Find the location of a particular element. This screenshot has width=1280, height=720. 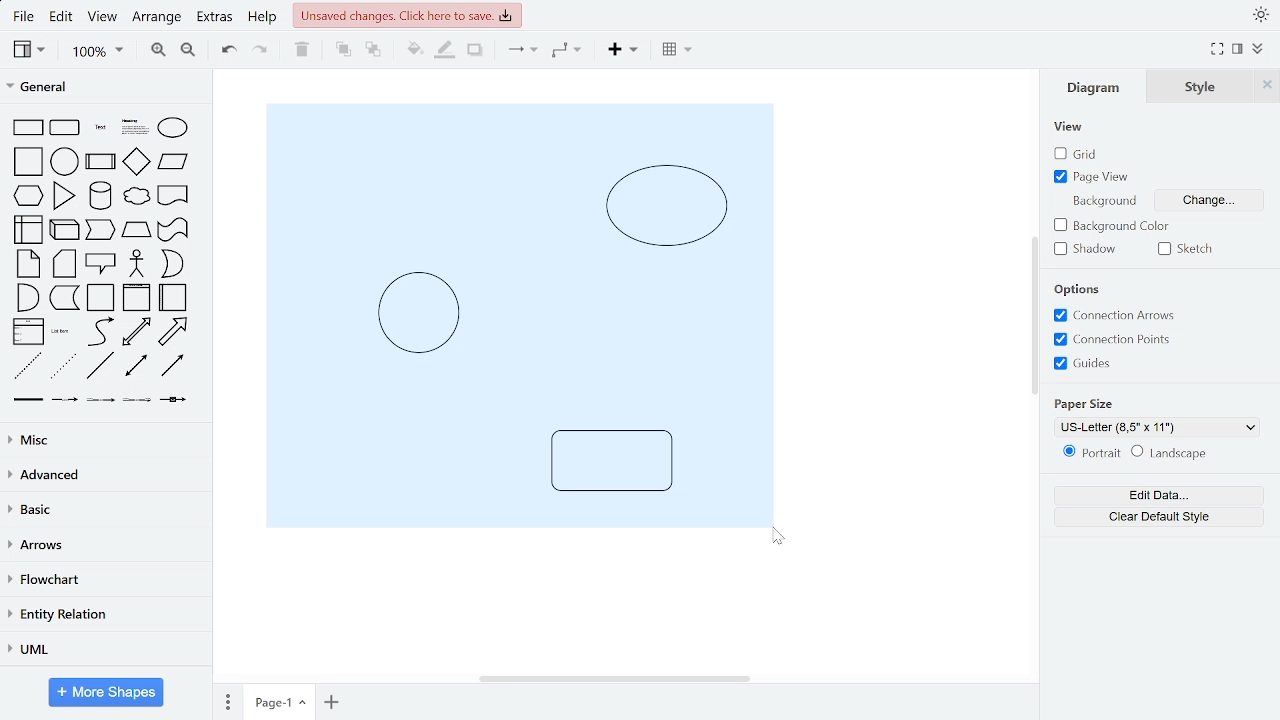

MOUSE_UP Cursor is located at coordinates (778, 537).